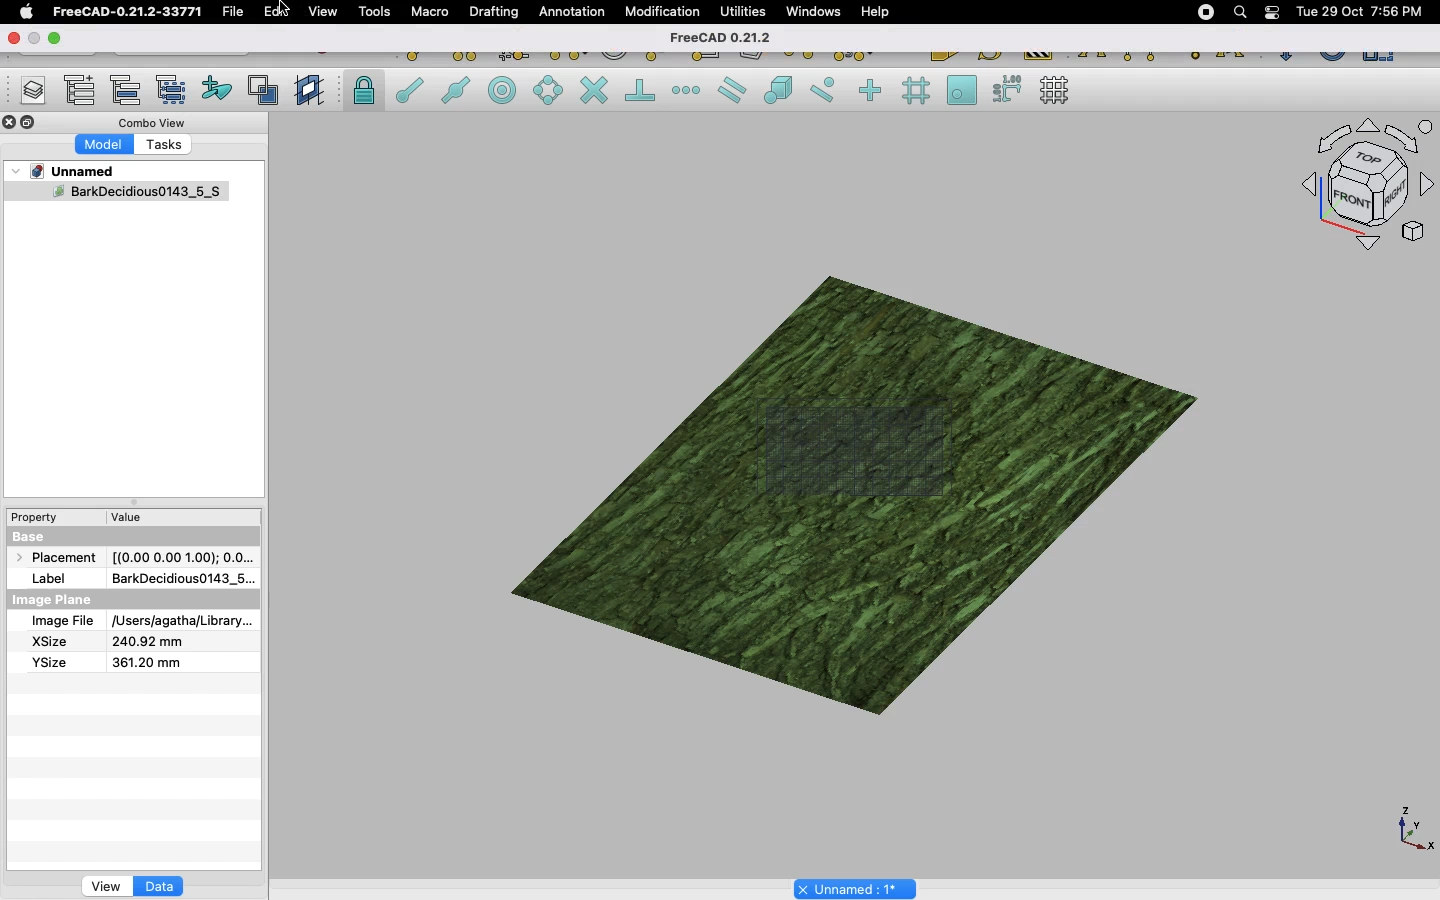 The height and width of the screenshot is (900, 1440). Describe the element at coordinates (178, 622) in the screenshot. I see `[Users/agatha/Library...` at that location.